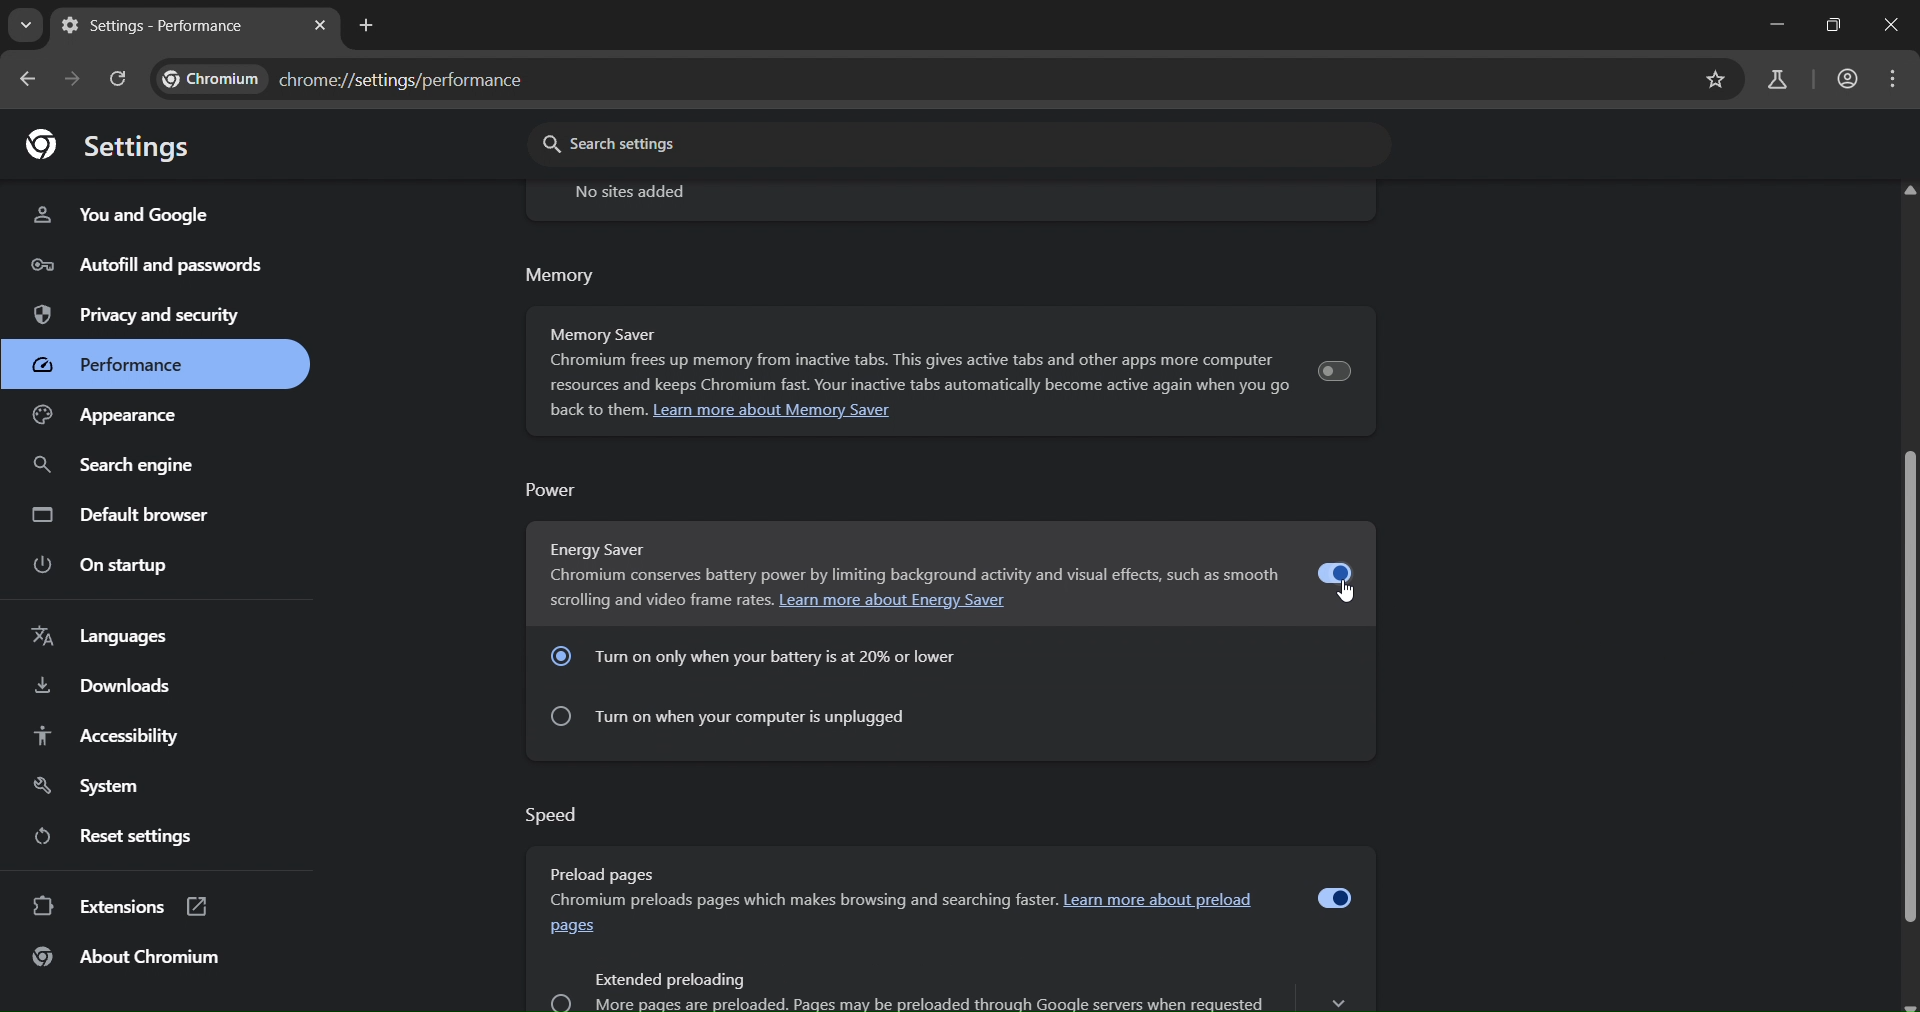  Describe the element at coordinates (549, 492) in the screenshot. I see `power` at that location.